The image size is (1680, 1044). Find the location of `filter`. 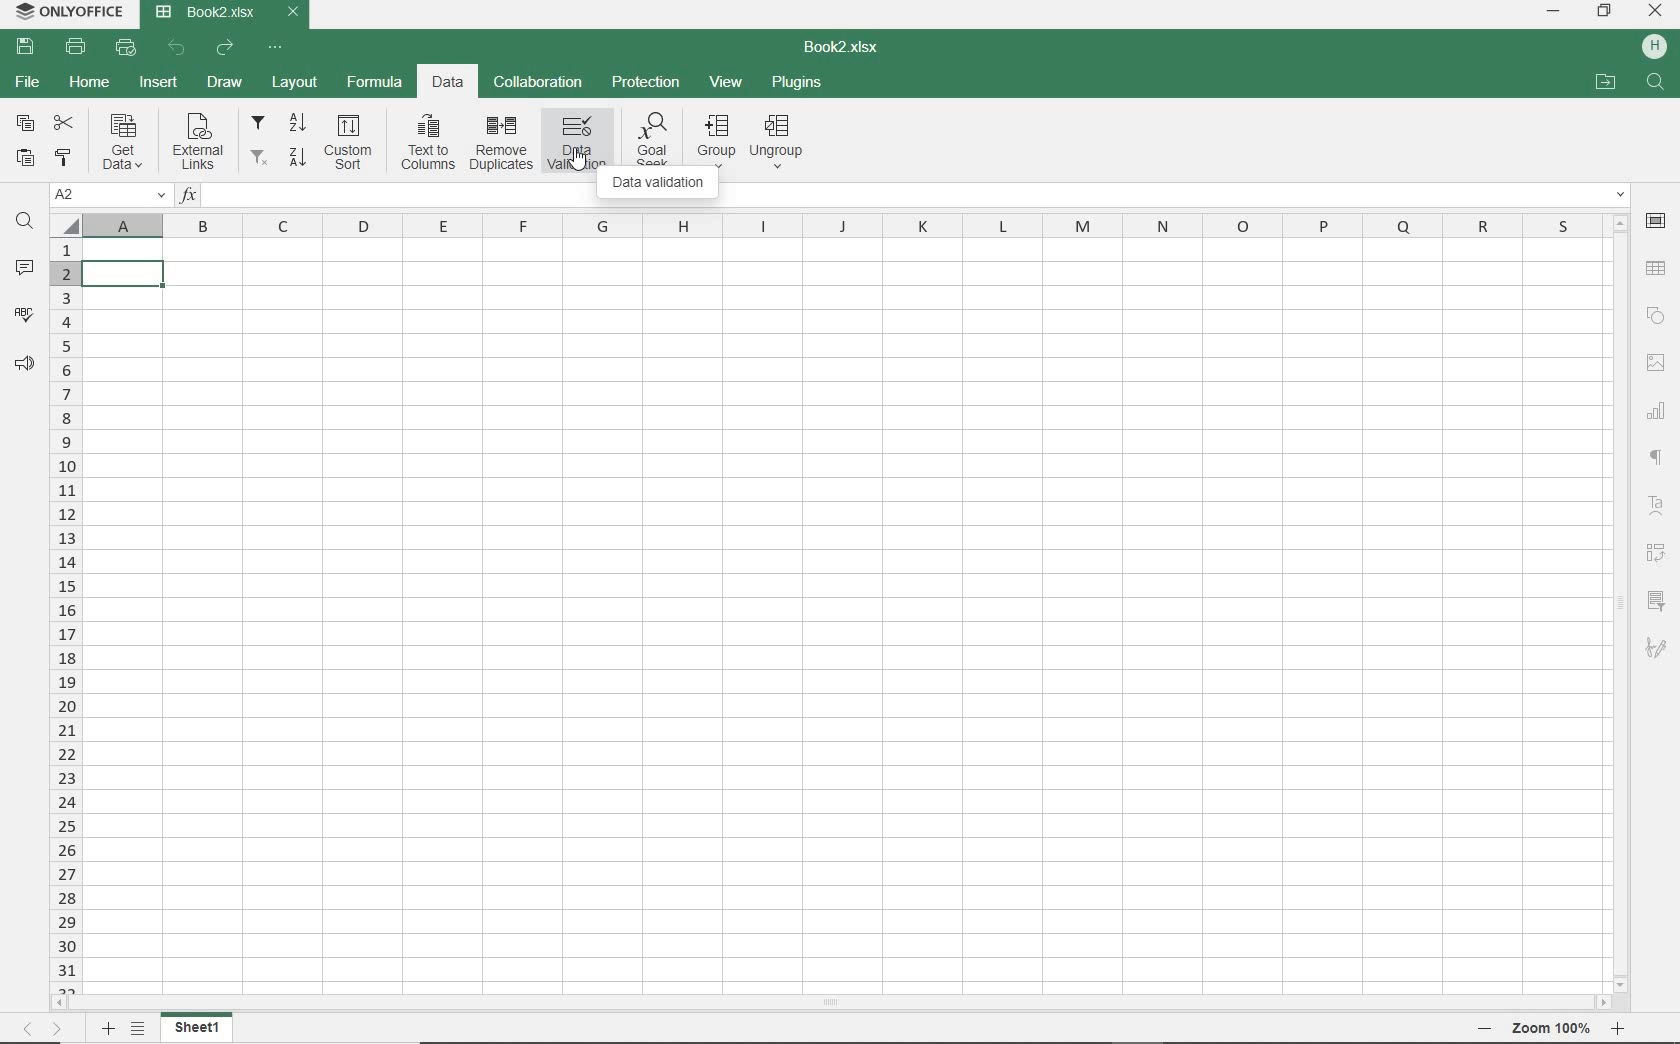

filter is located at coordinates (260, 123).